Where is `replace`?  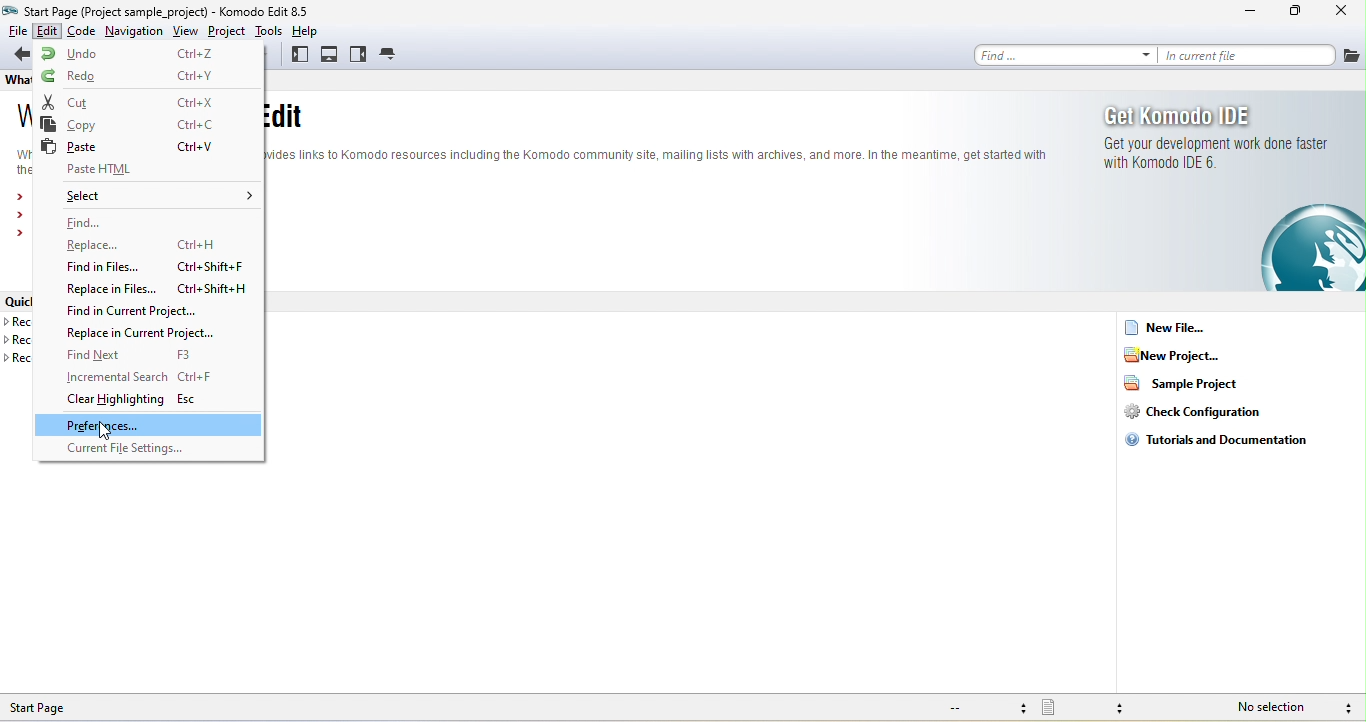
replace is located at coordinates (142, 246).